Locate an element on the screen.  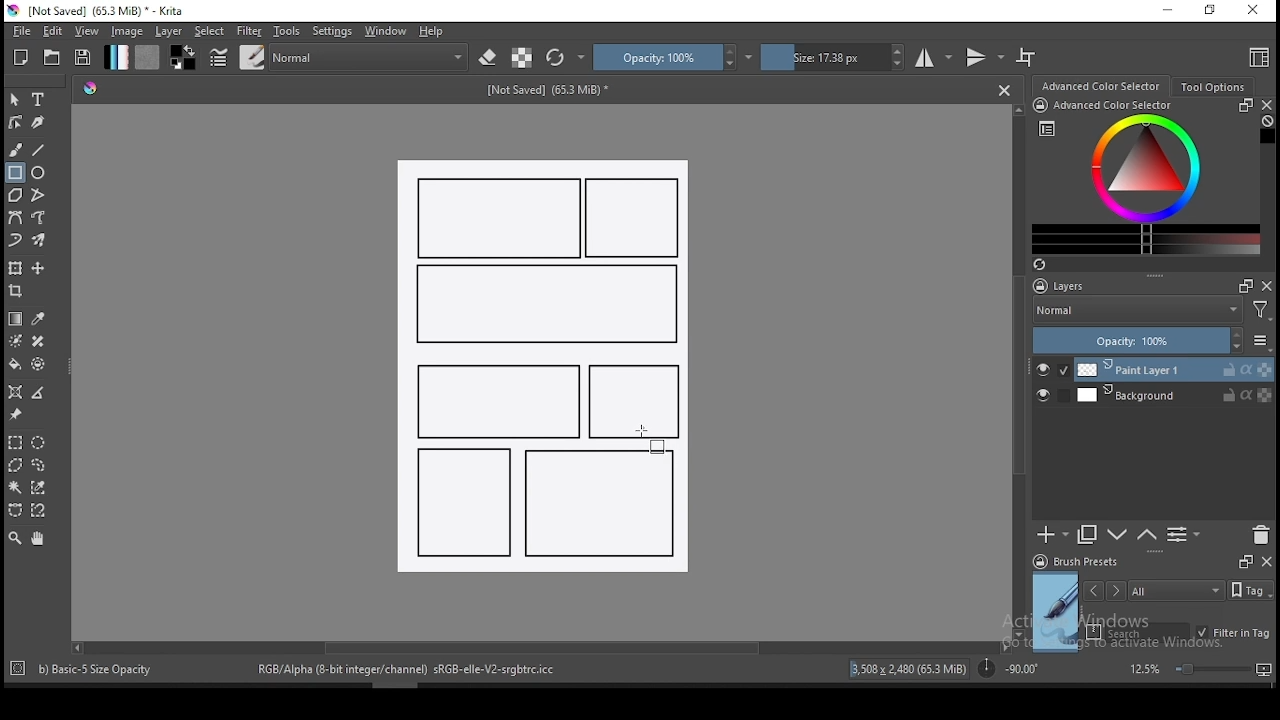
transform a layer or a selection is located at coordinates (15, 267).